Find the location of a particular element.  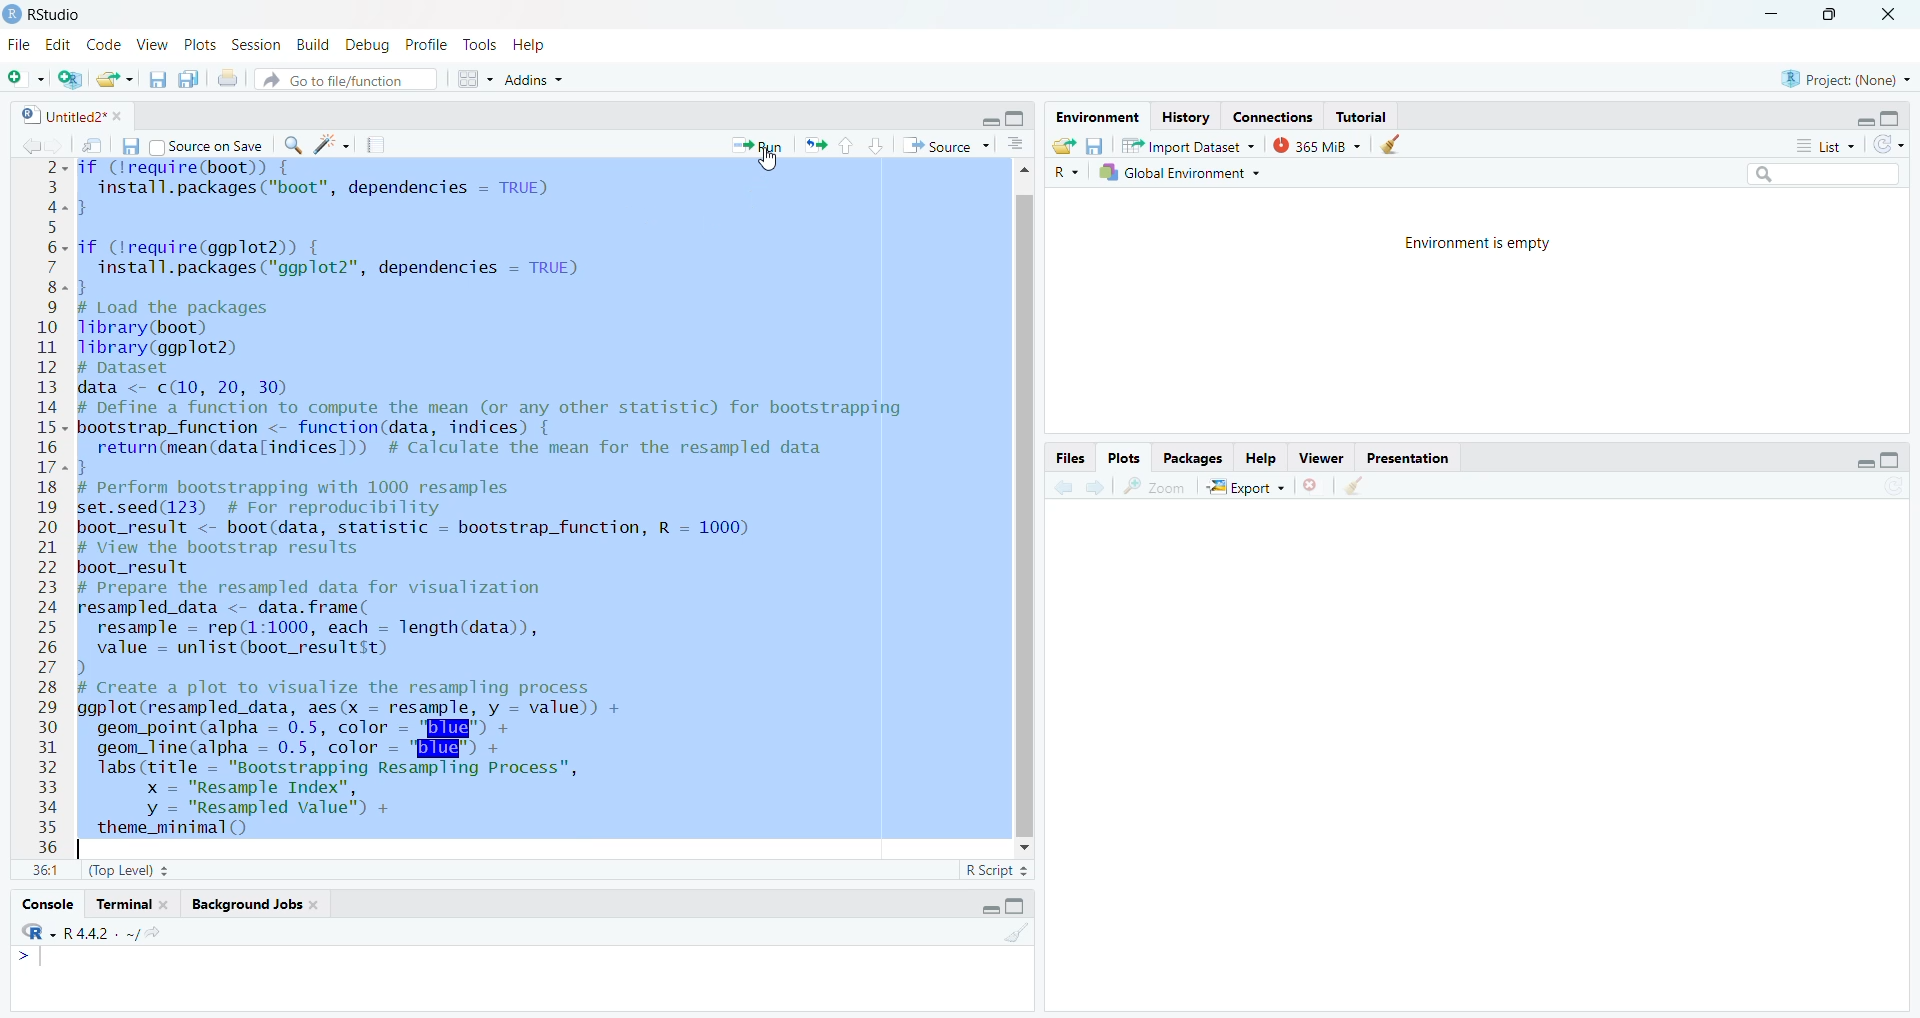

refresh is located at coordinates (1887, 144).